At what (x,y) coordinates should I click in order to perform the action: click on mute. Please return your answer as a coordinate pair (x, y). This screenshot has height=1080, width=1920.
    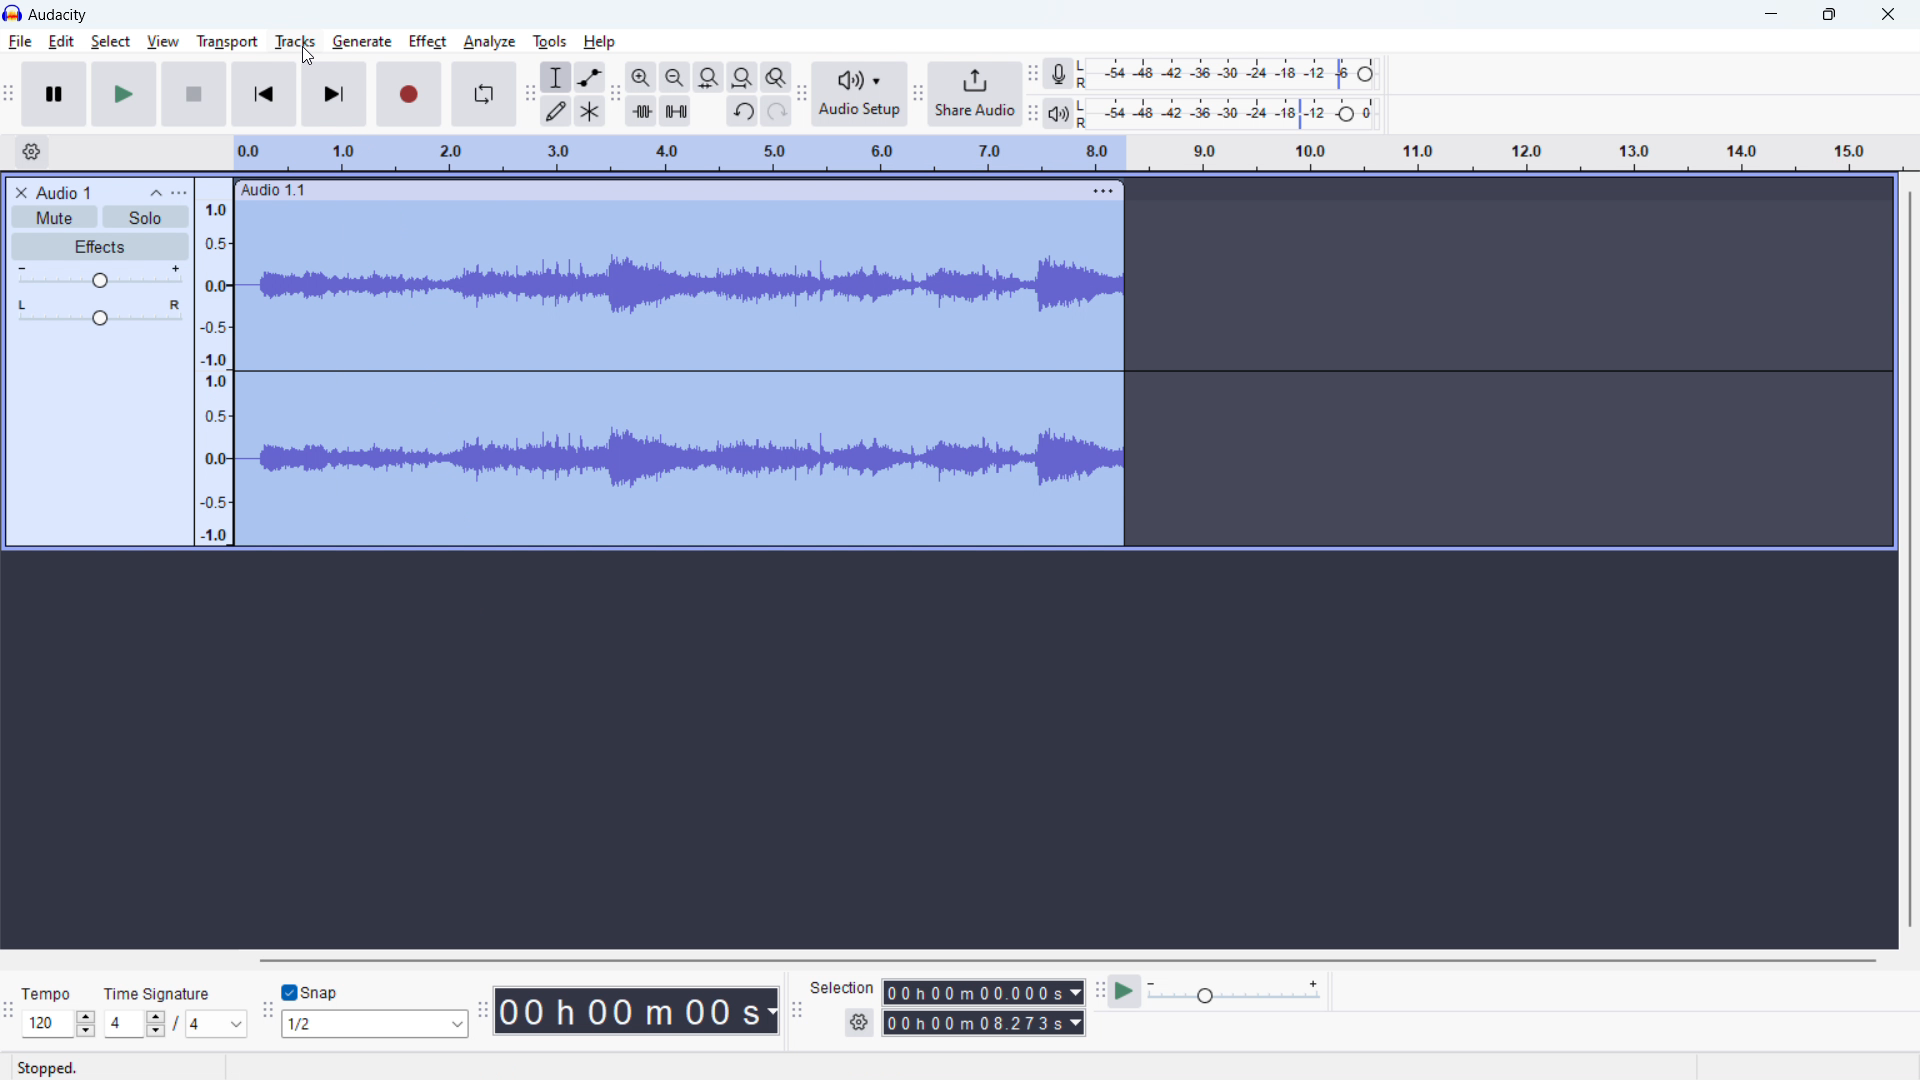
    Looking at the image, I should click on (54, 216).